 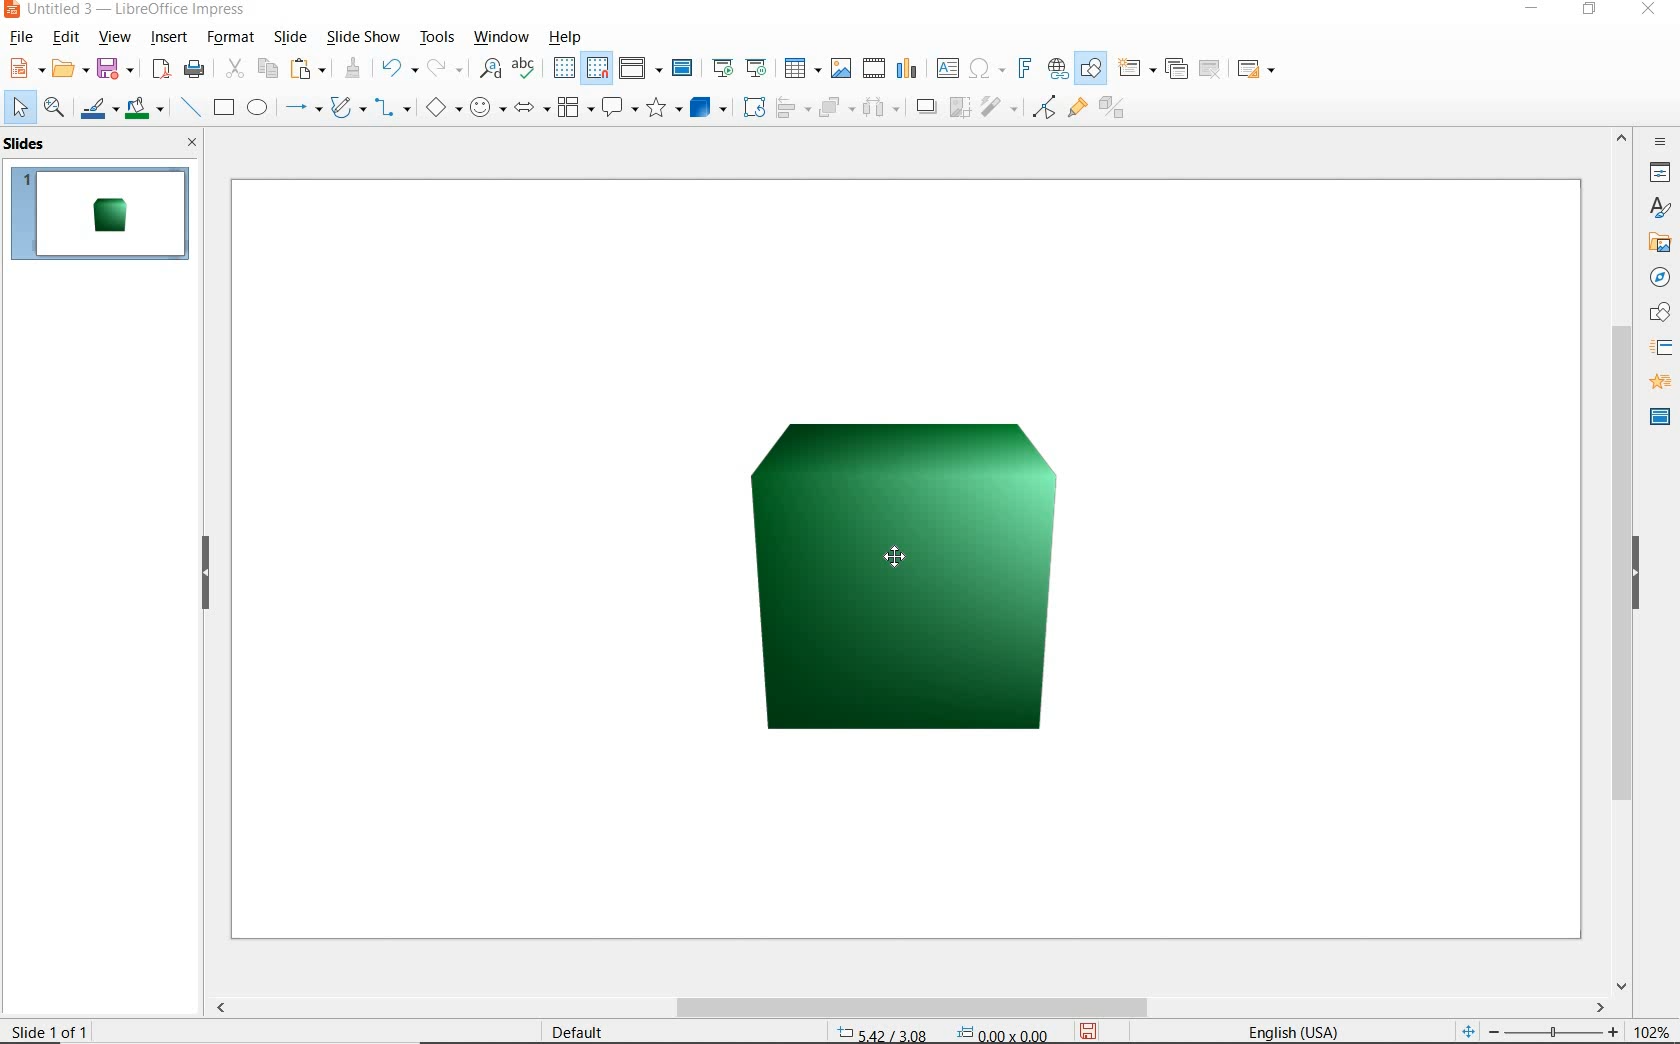 I want to click on print, so click(x=195, y=71).